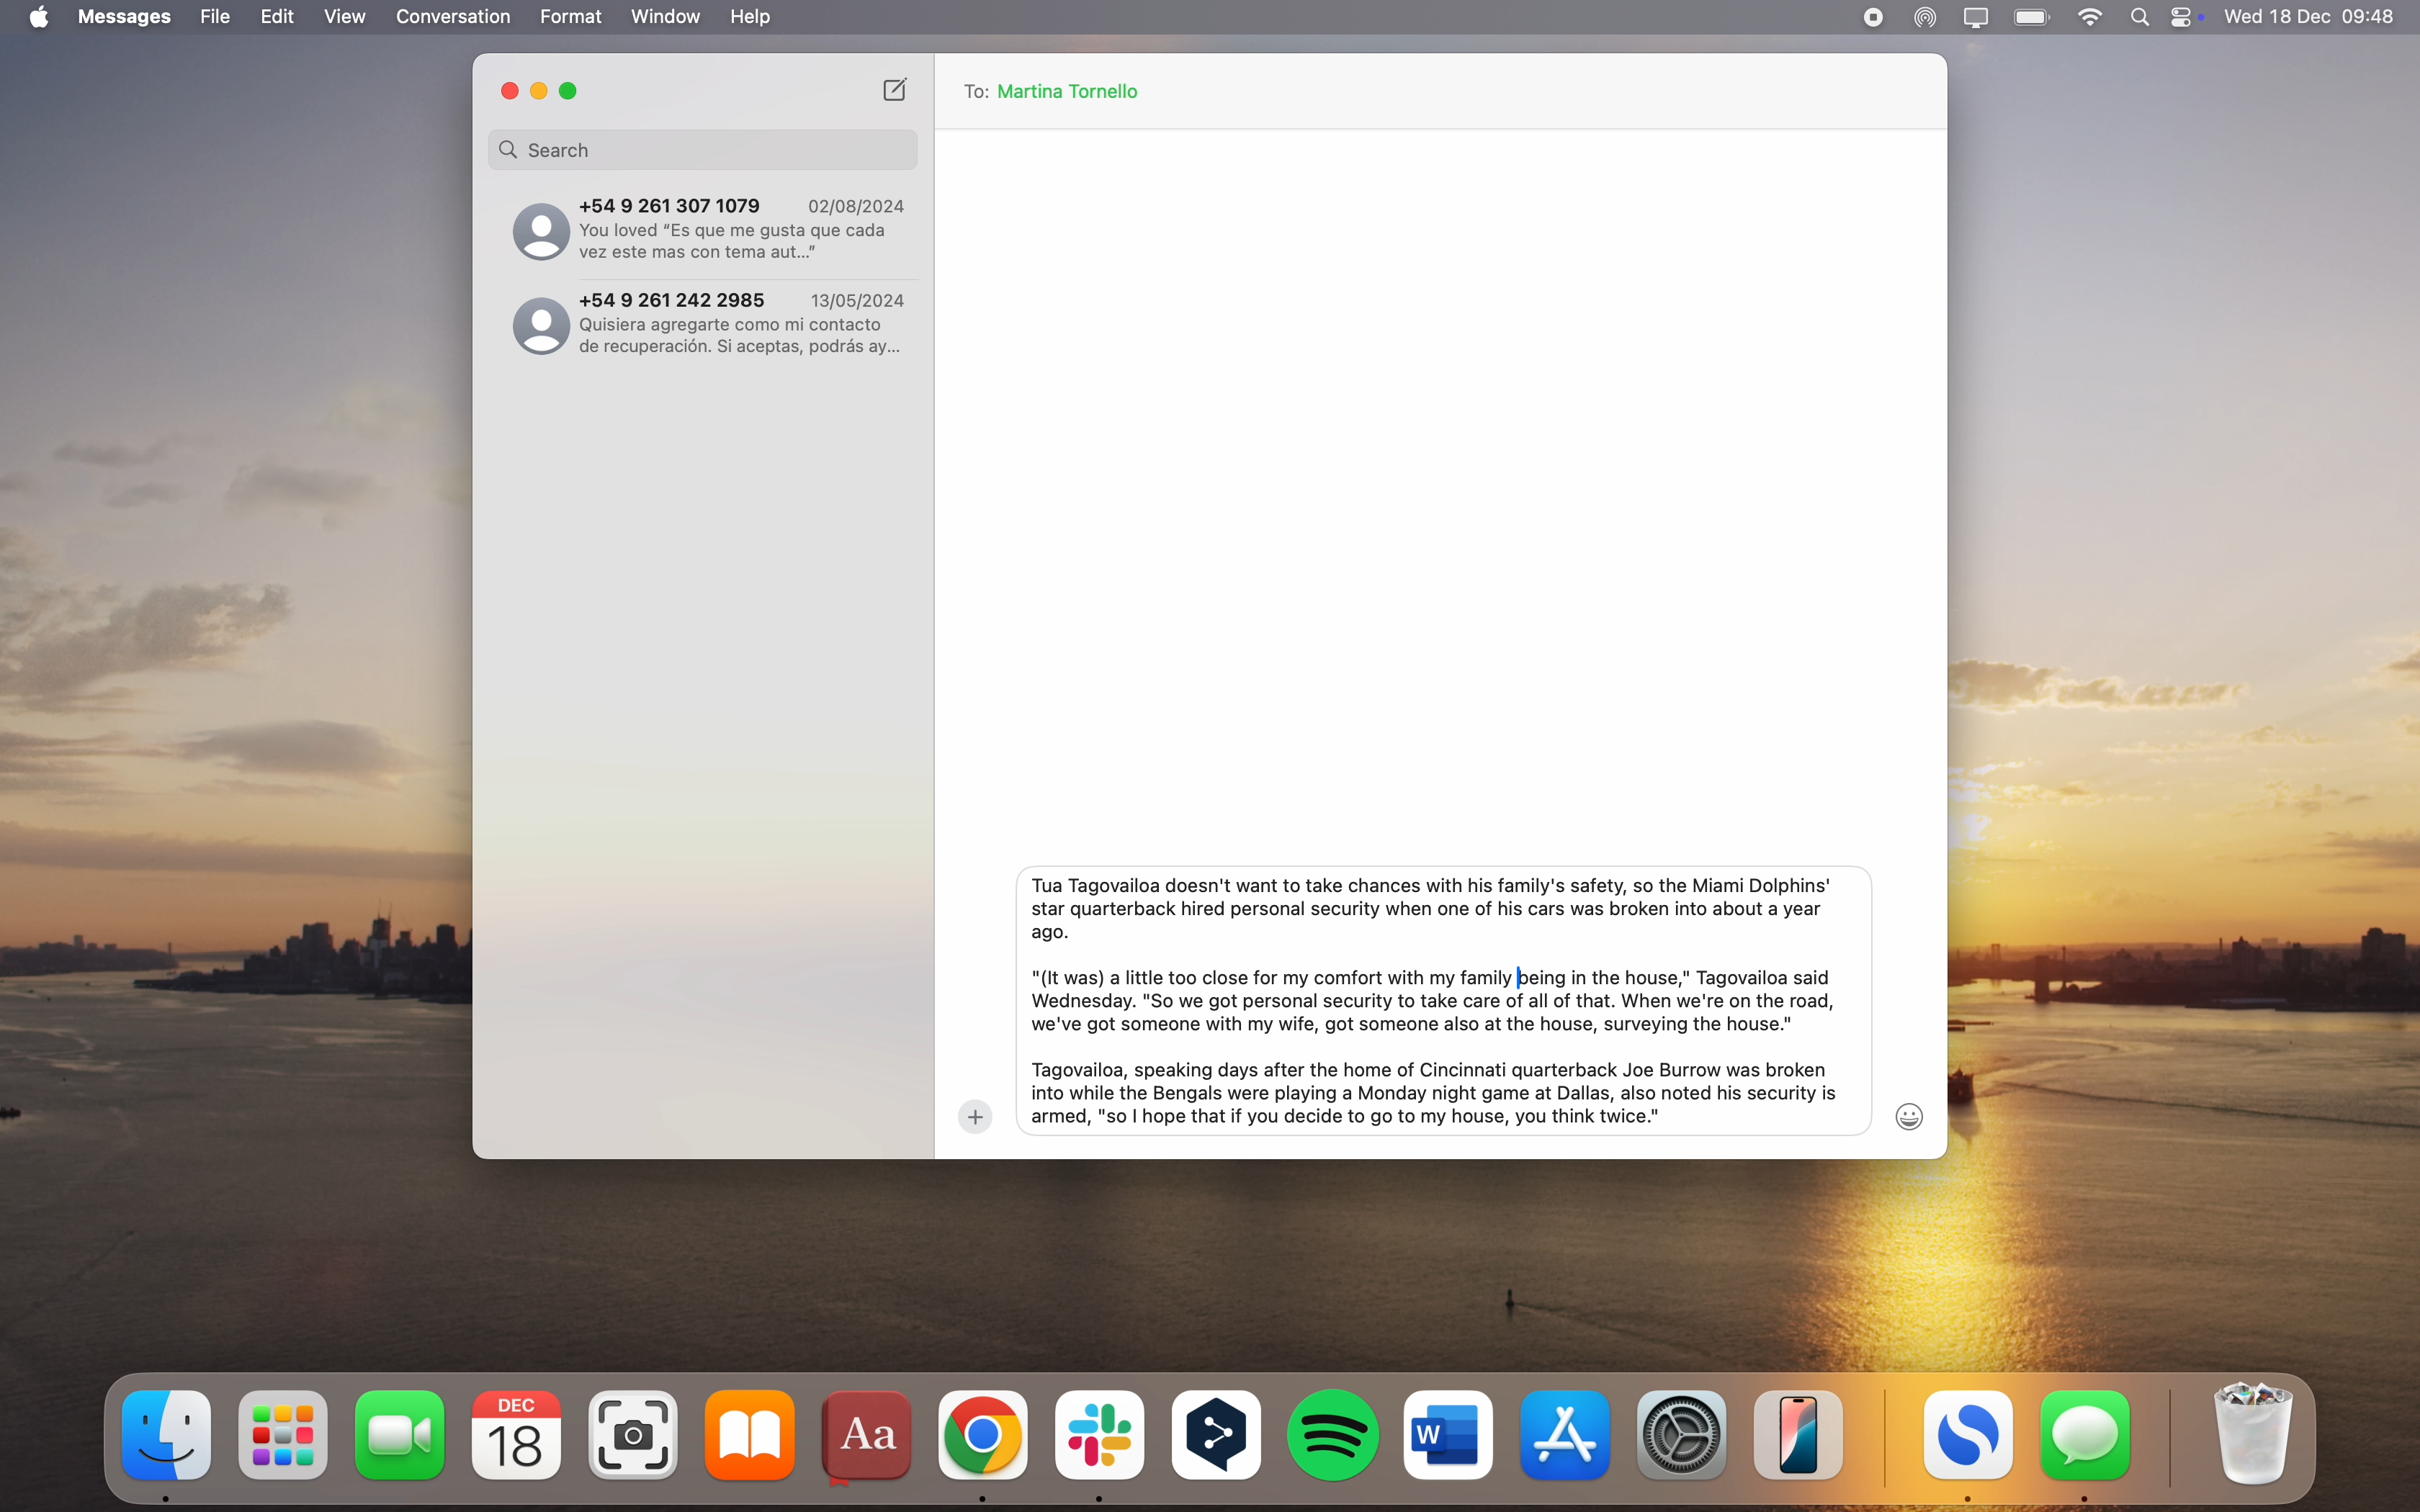 Image resolution: width=2420 pixels, height=1512 pixels. Describe the element at coordinates (1517, 977) in the screenshot. I see `typing cursor` at that location.